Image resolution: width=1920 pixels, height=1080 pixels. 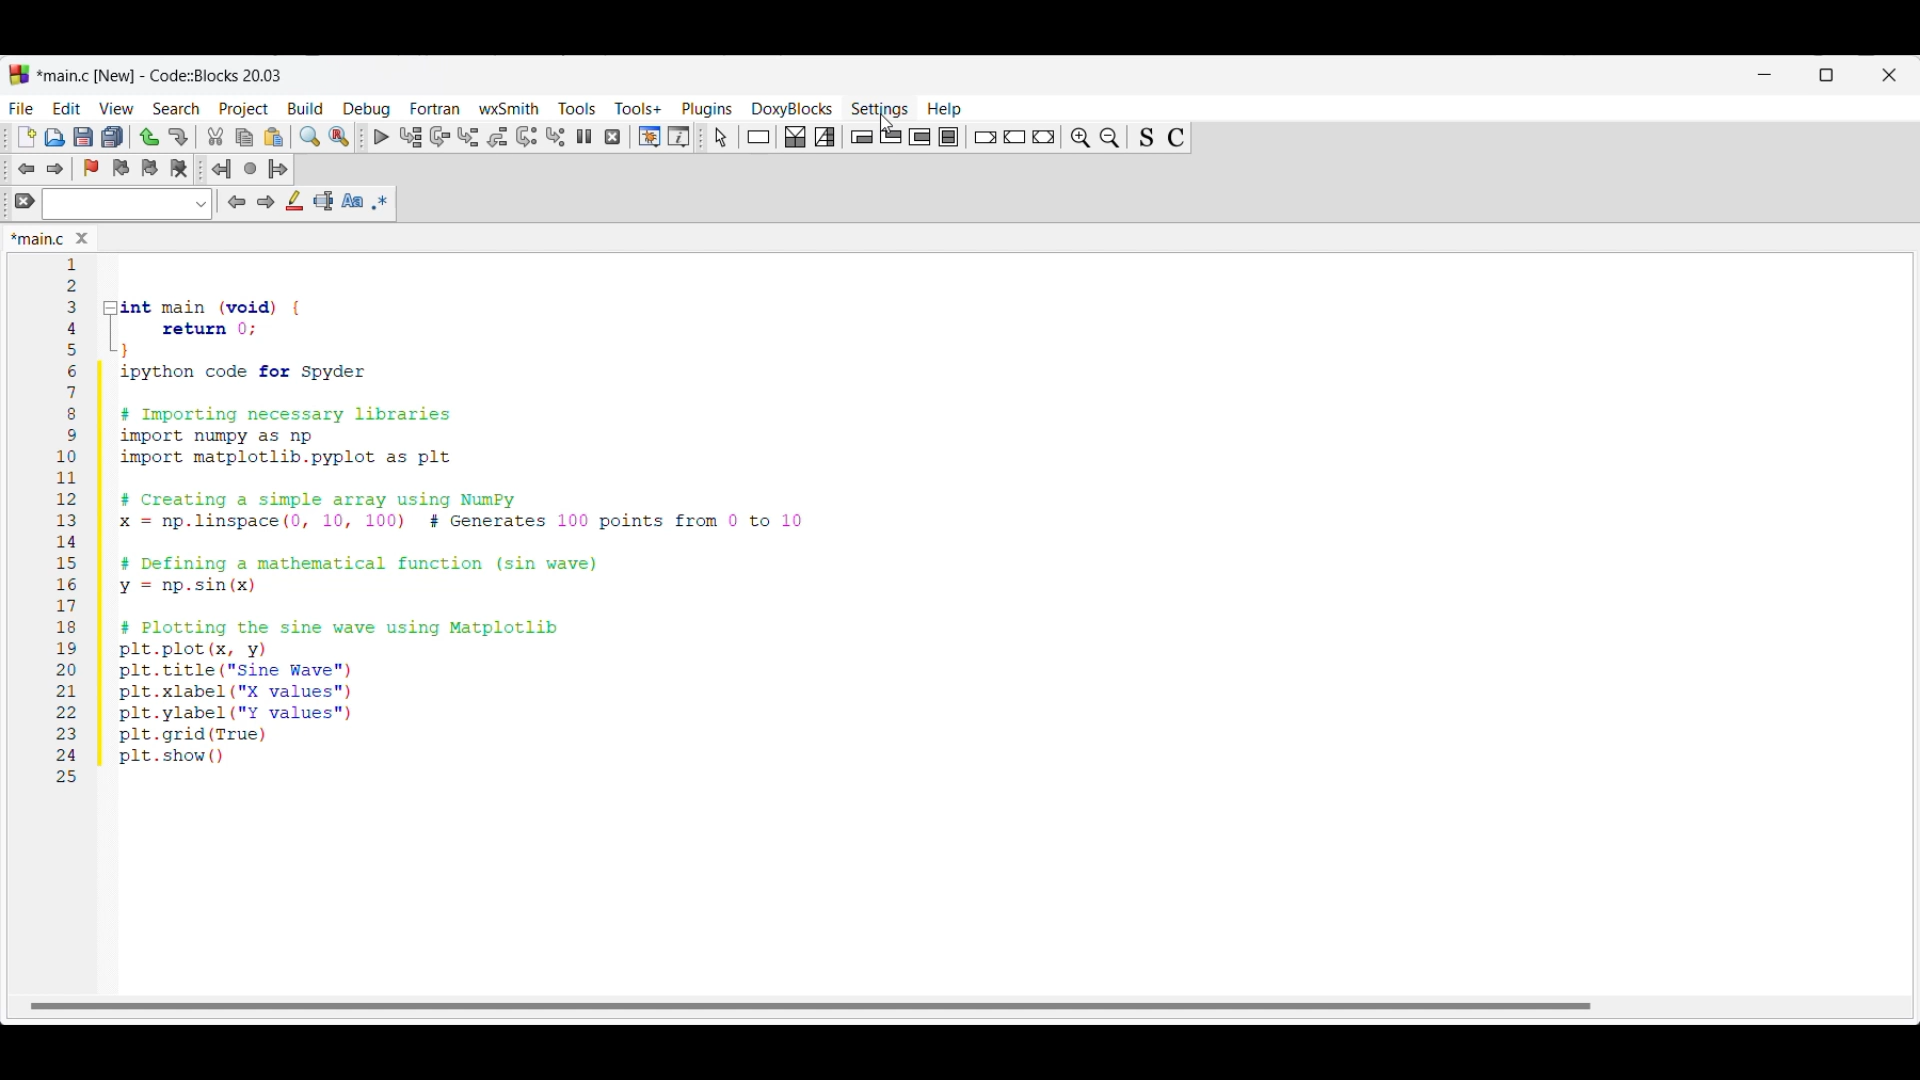 I want to click on Plugins menu, so click(x=707, y=110).